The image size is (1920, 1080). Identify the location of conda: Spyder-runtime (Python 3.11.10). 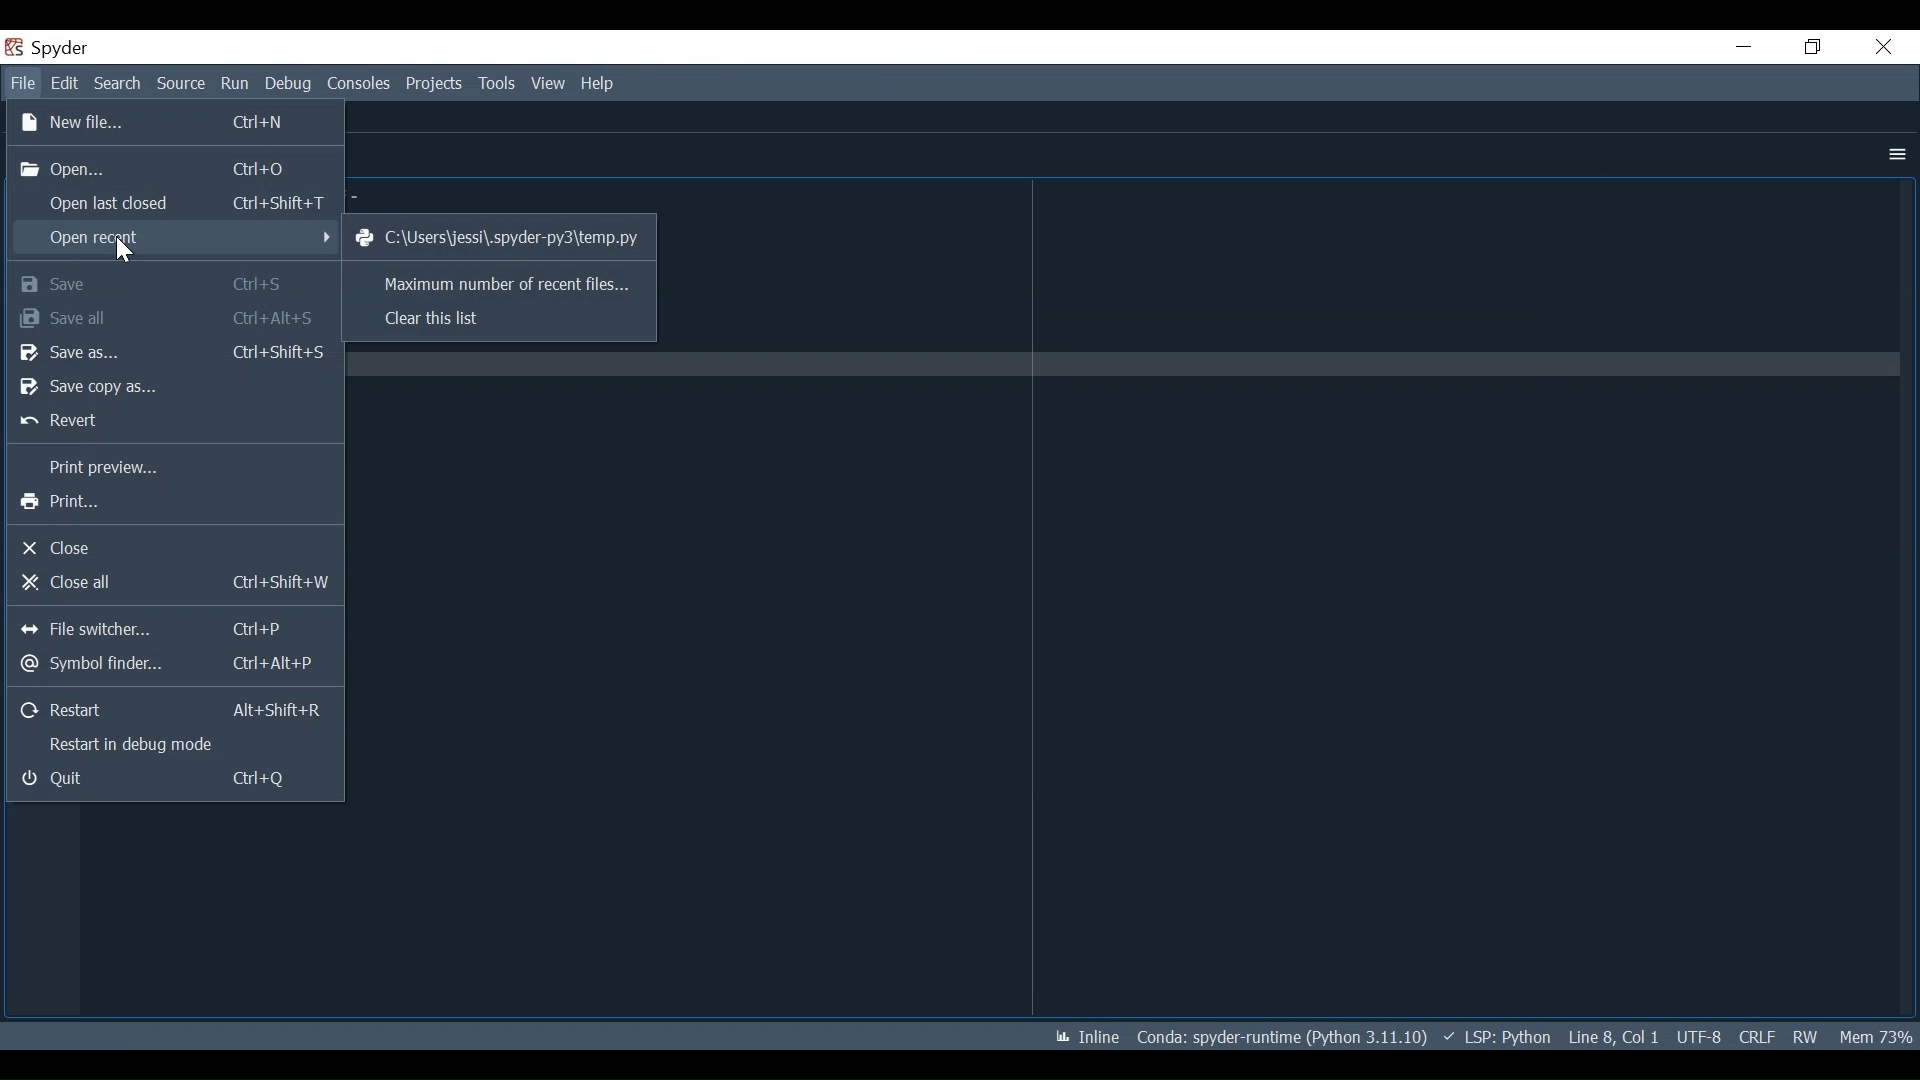
(1282, 1036).